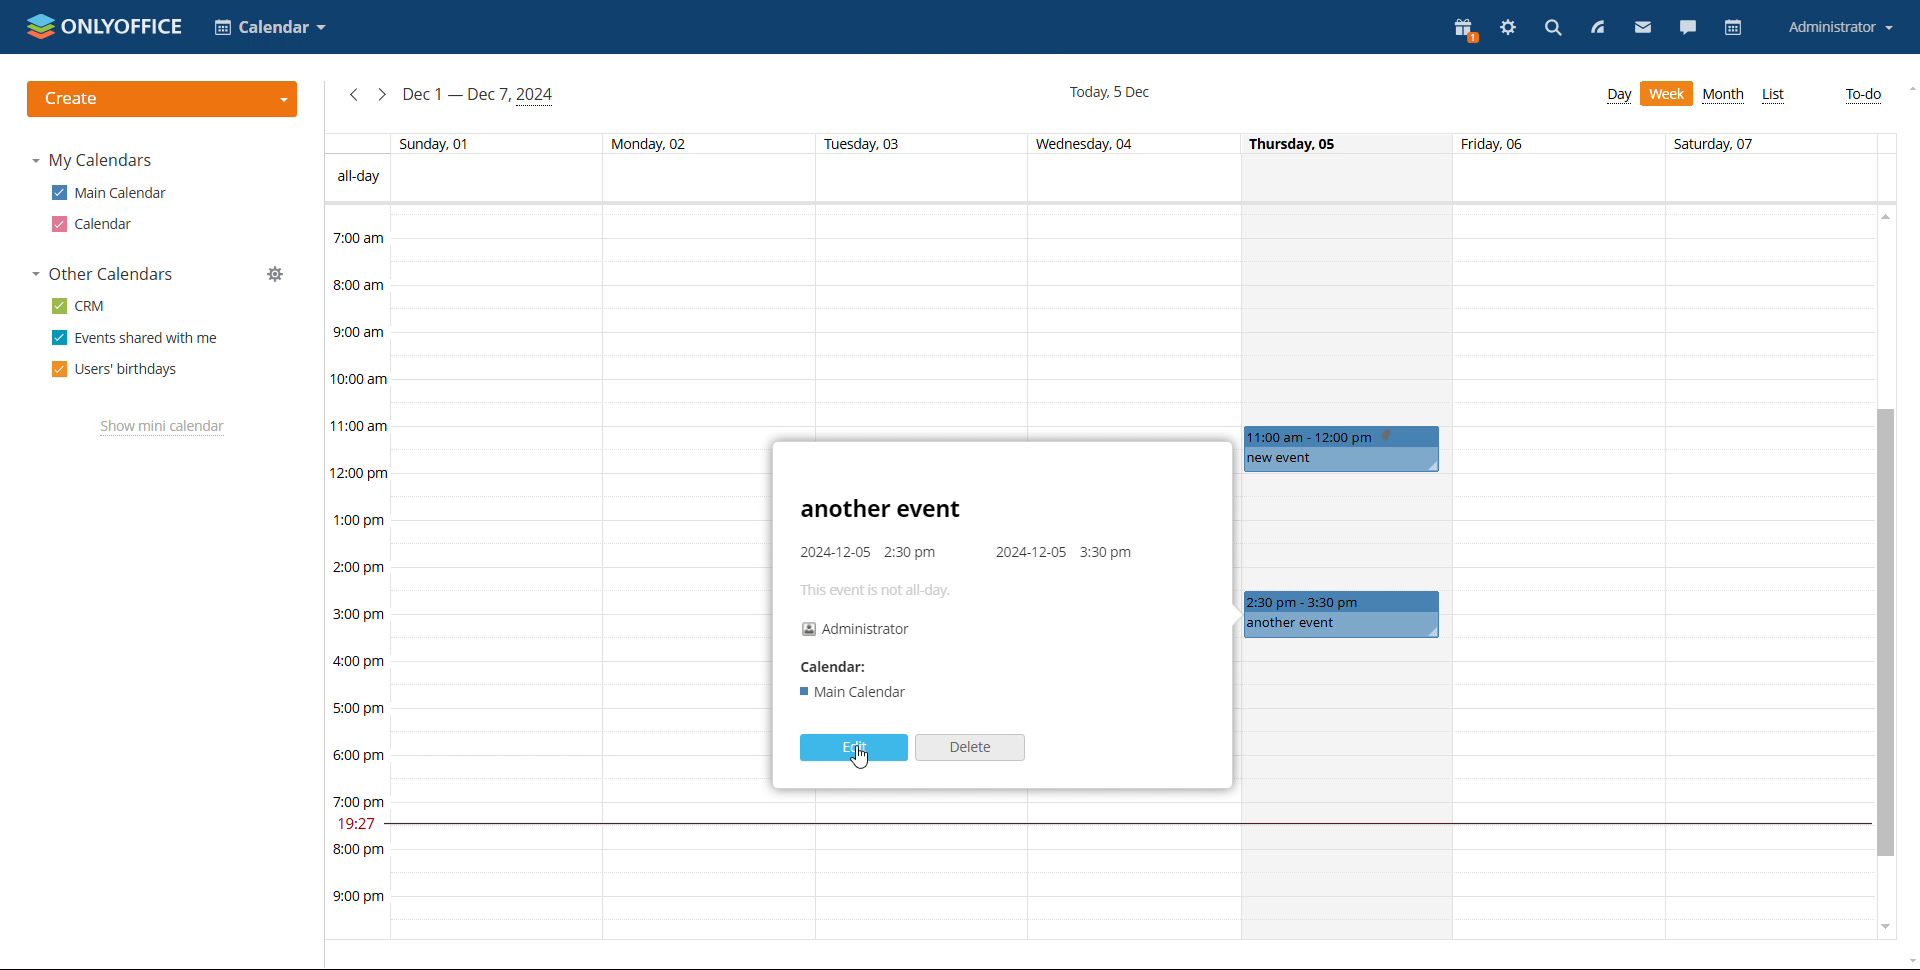 The image size is (1920, 970). What do you see at coordinates (1884, 217) in the screenshot?
I see `scroll up` at bounding box center [1884, 217].